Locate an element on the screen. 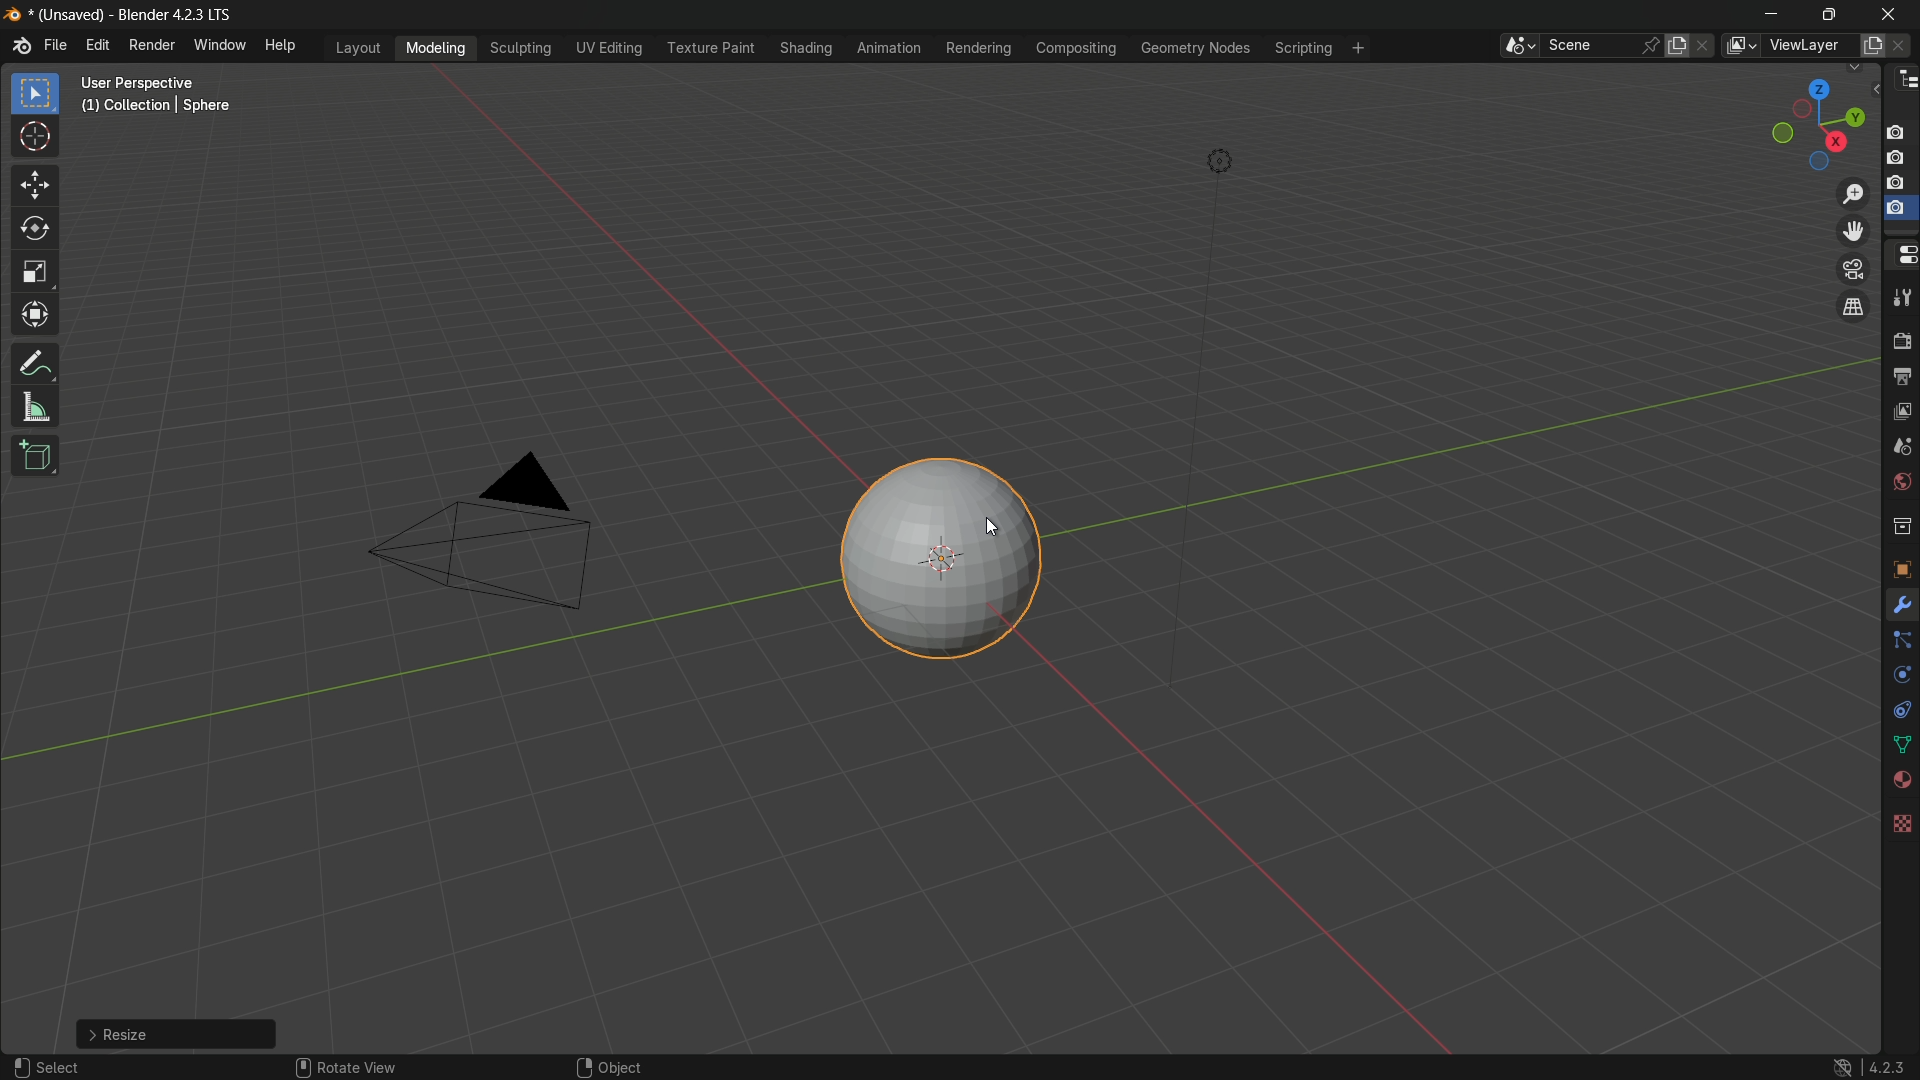 This screenshot has width=1920, height=1080. modeling menu is located at coordinates (436, 49).